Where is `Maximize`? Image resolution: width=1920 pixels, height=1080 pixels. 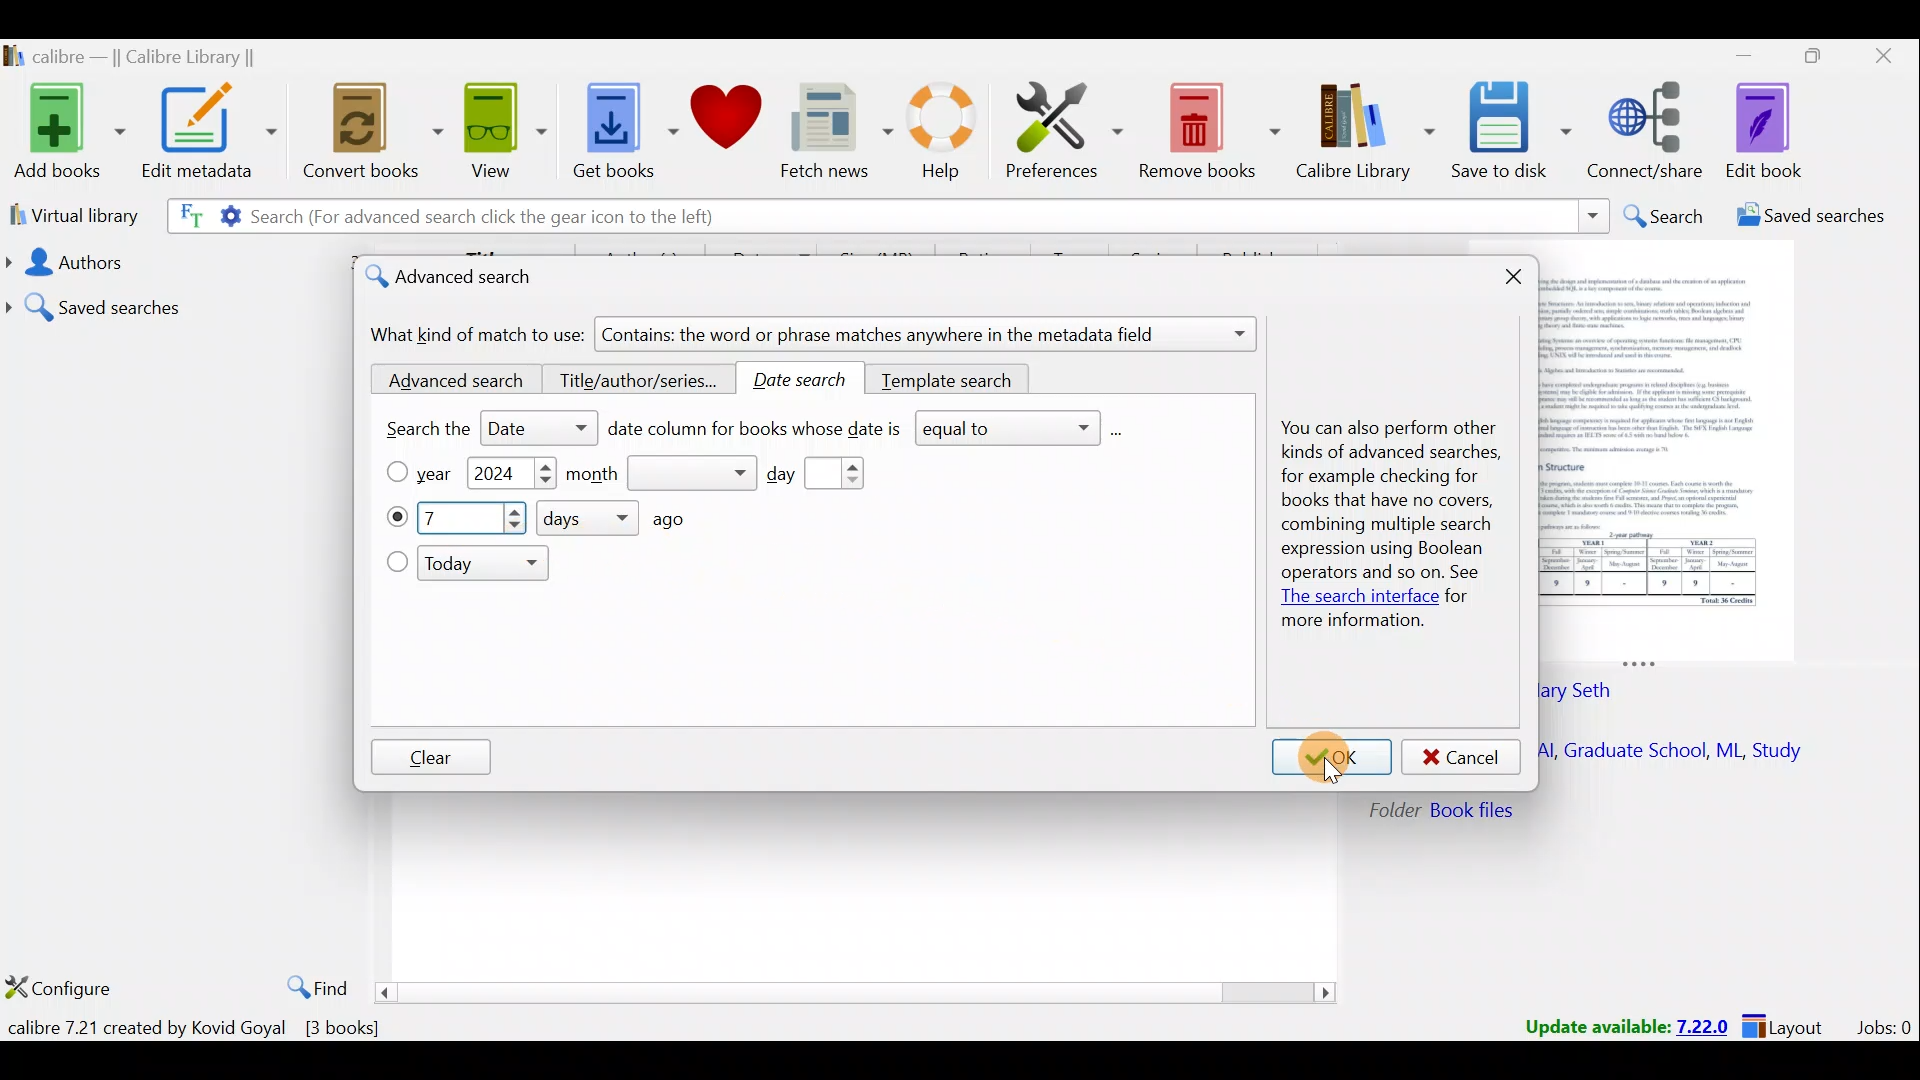
Maximize is located at coordinates (1804, 60).